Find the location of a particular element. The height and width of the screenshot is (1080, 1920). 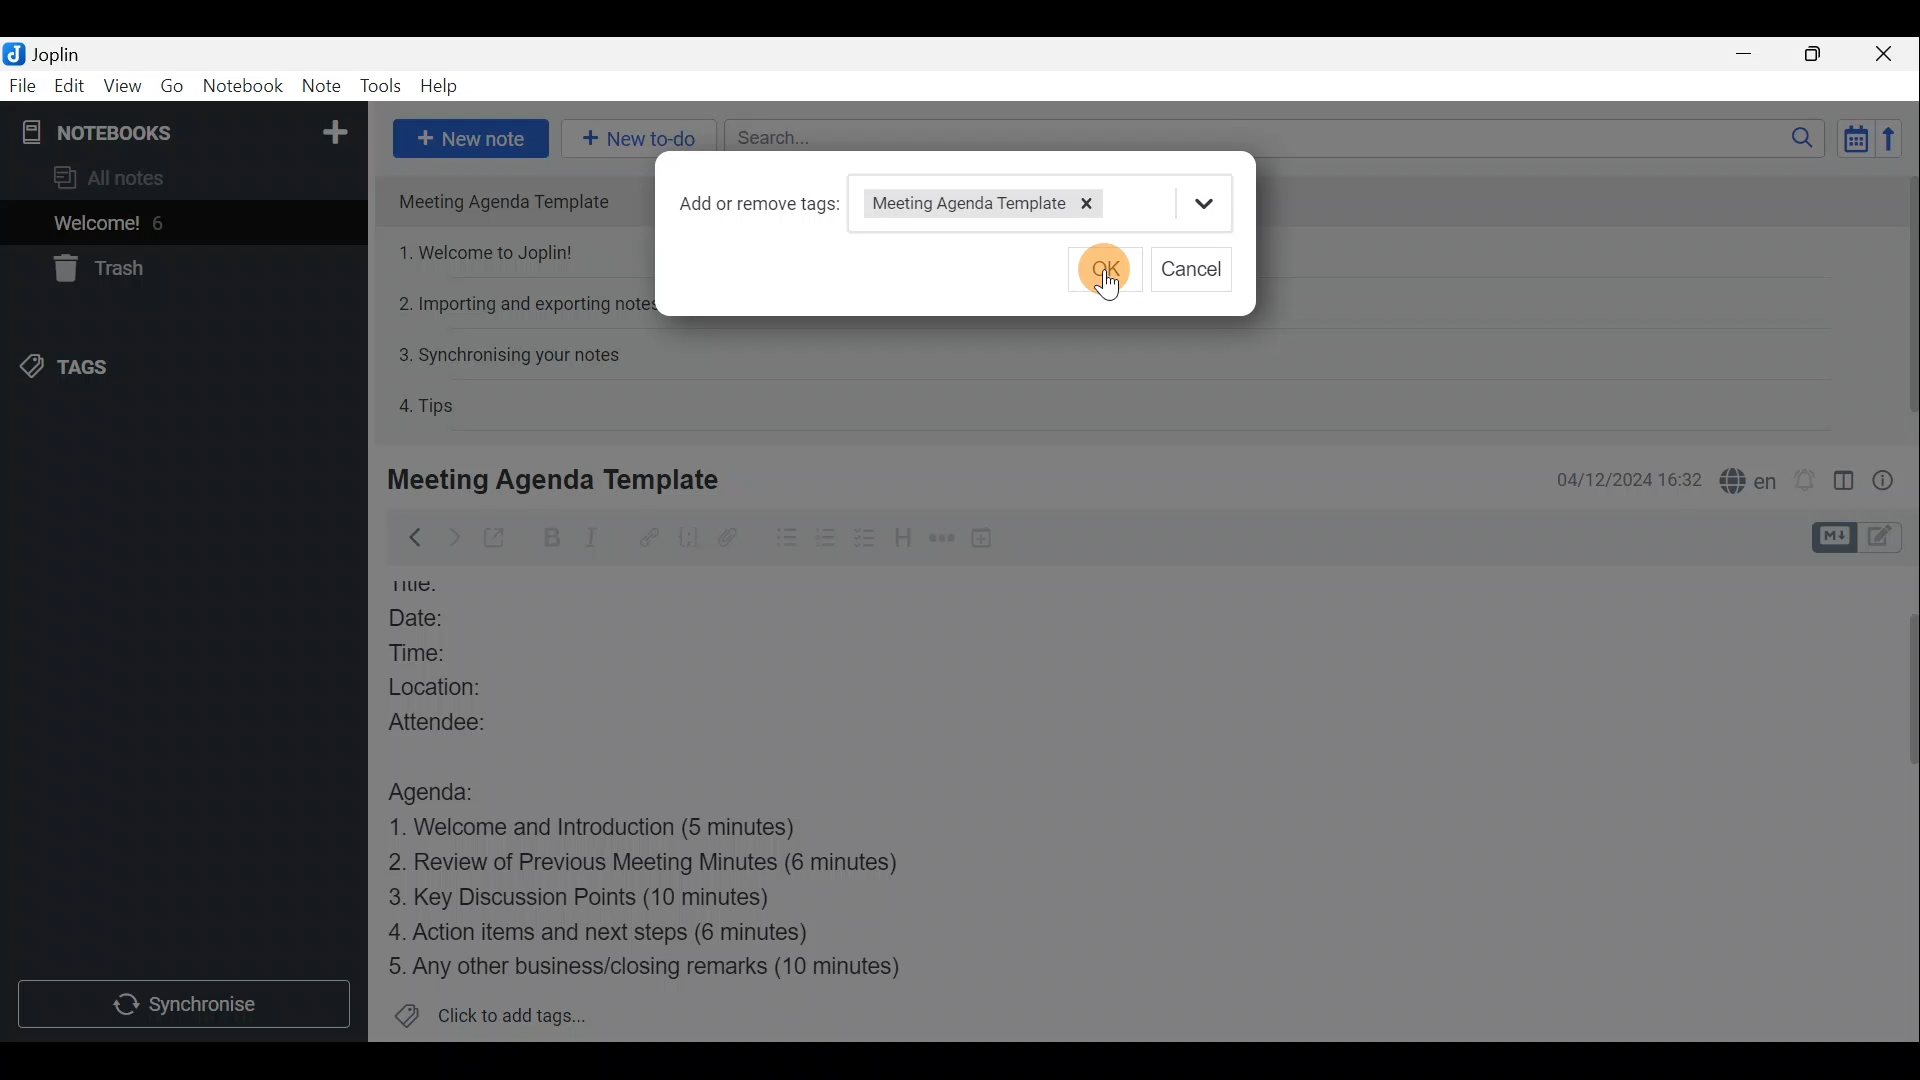

Help is located at coordinates (443, 86).